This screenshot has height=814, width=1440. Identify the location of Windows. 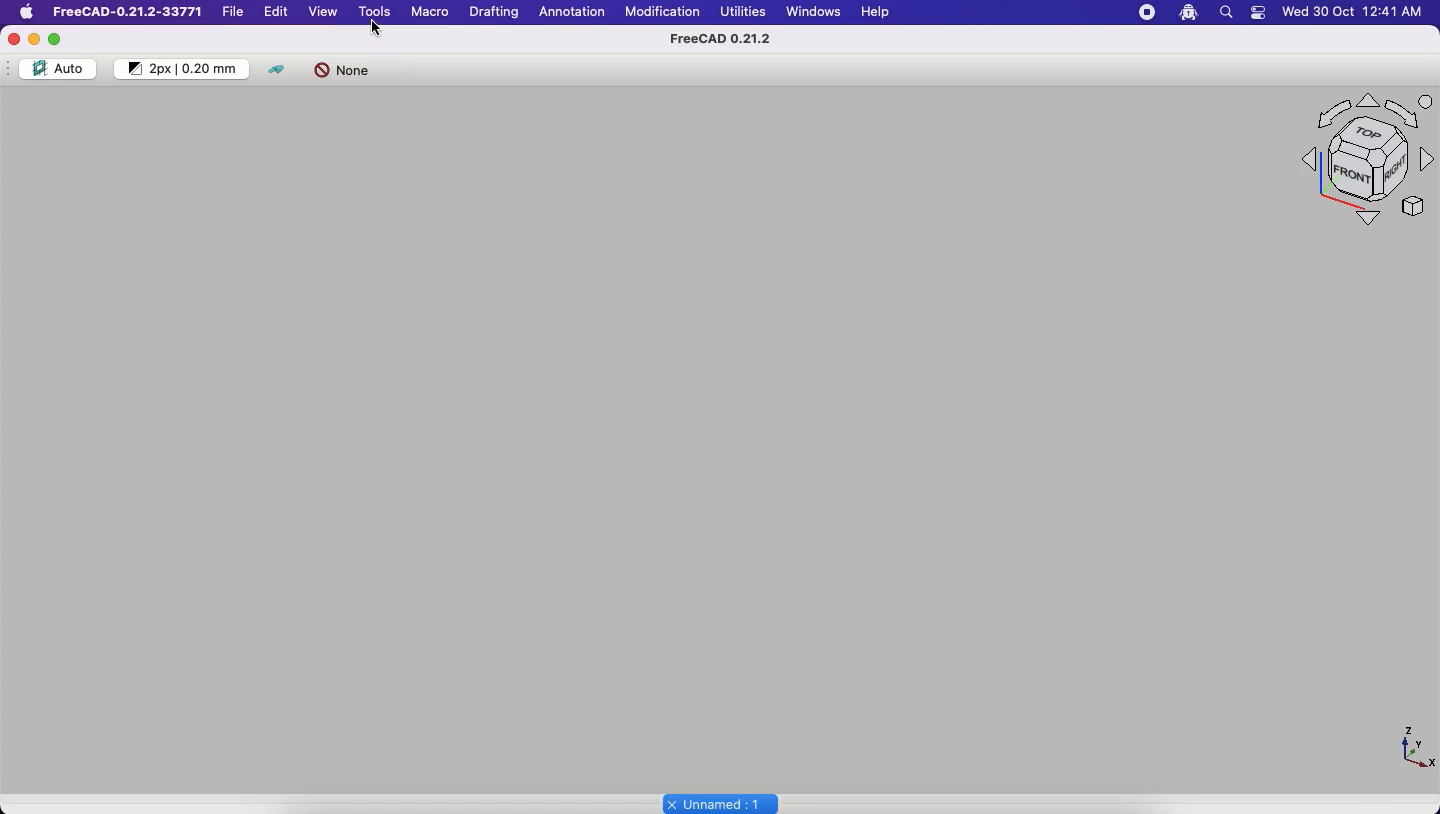
(815, 12).